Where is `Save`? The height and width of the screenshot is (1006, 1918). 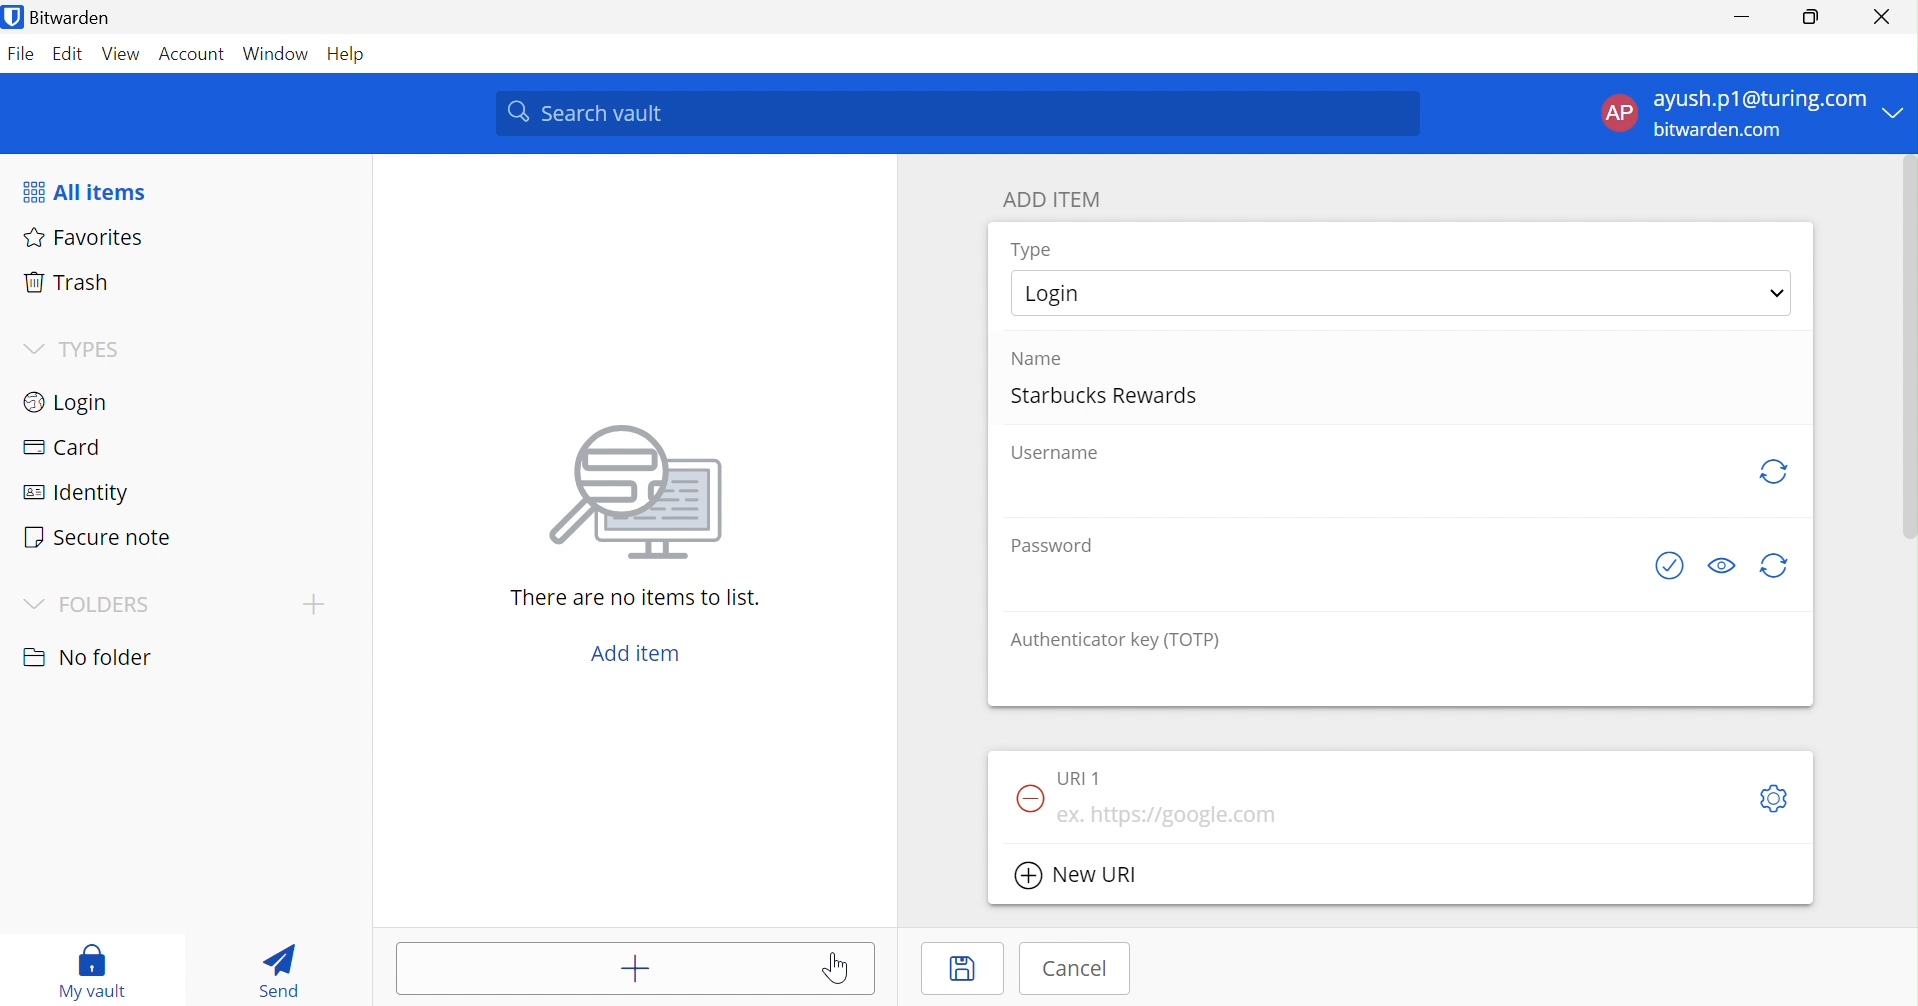
Save is located at coordinates (968, 970).